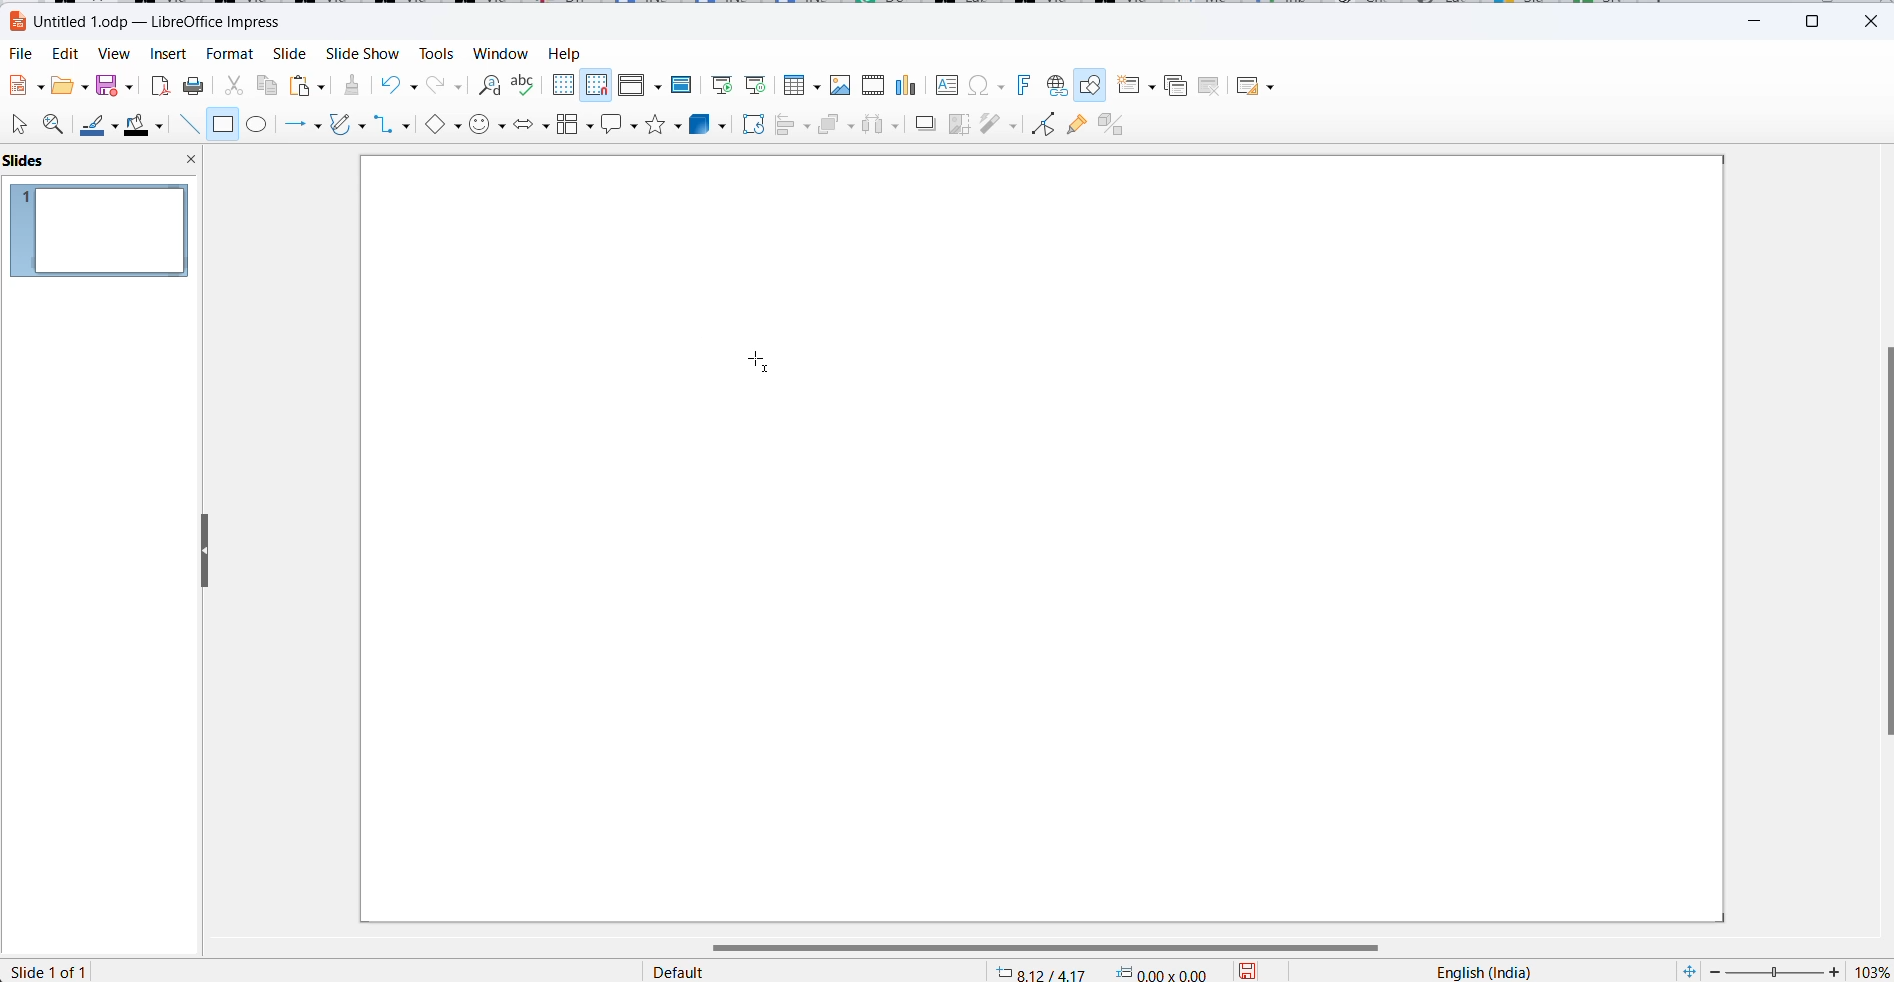  What do you see at coordinates (1026, 84) in the screenshot?
I see `Insert font work text` at bounding box center [1026, 84].